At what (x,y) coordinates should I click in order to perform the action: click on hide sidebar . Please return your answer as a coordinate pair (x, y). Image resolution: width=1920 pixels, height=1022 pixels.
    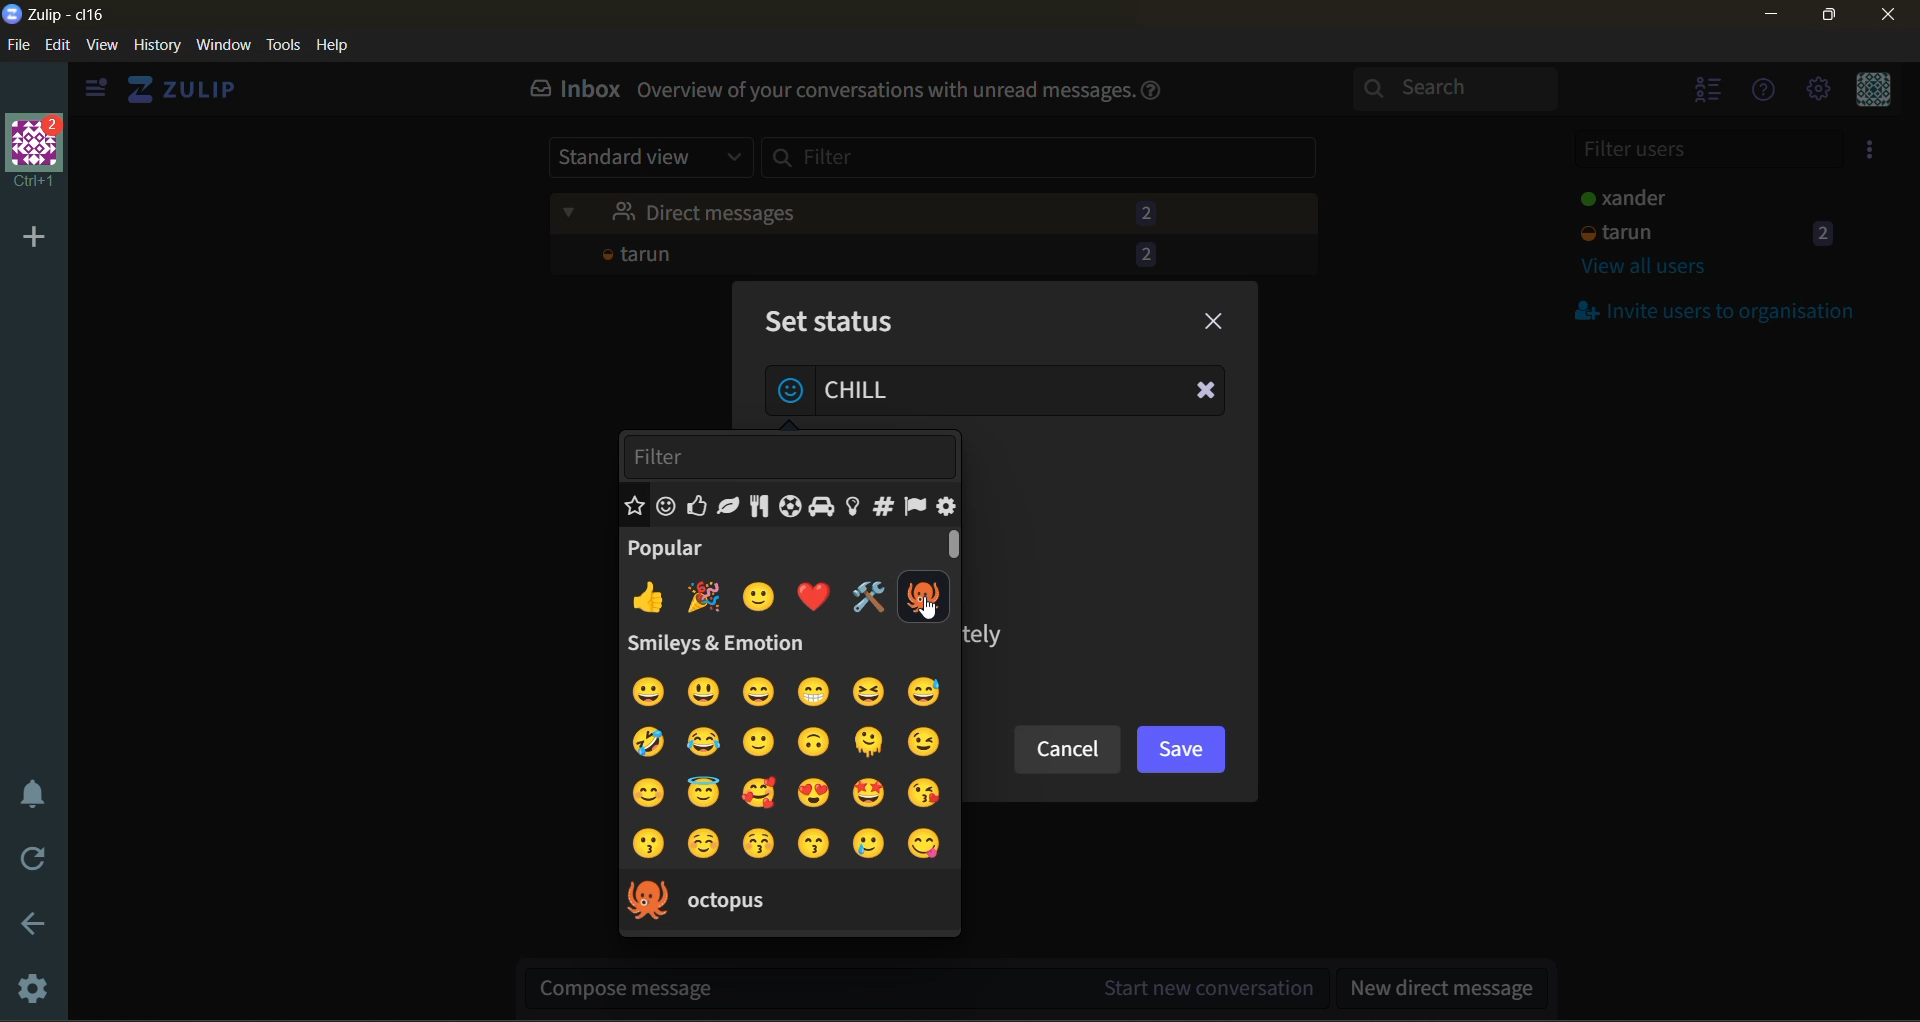
    Looking at the image, I should click on (93, 86).